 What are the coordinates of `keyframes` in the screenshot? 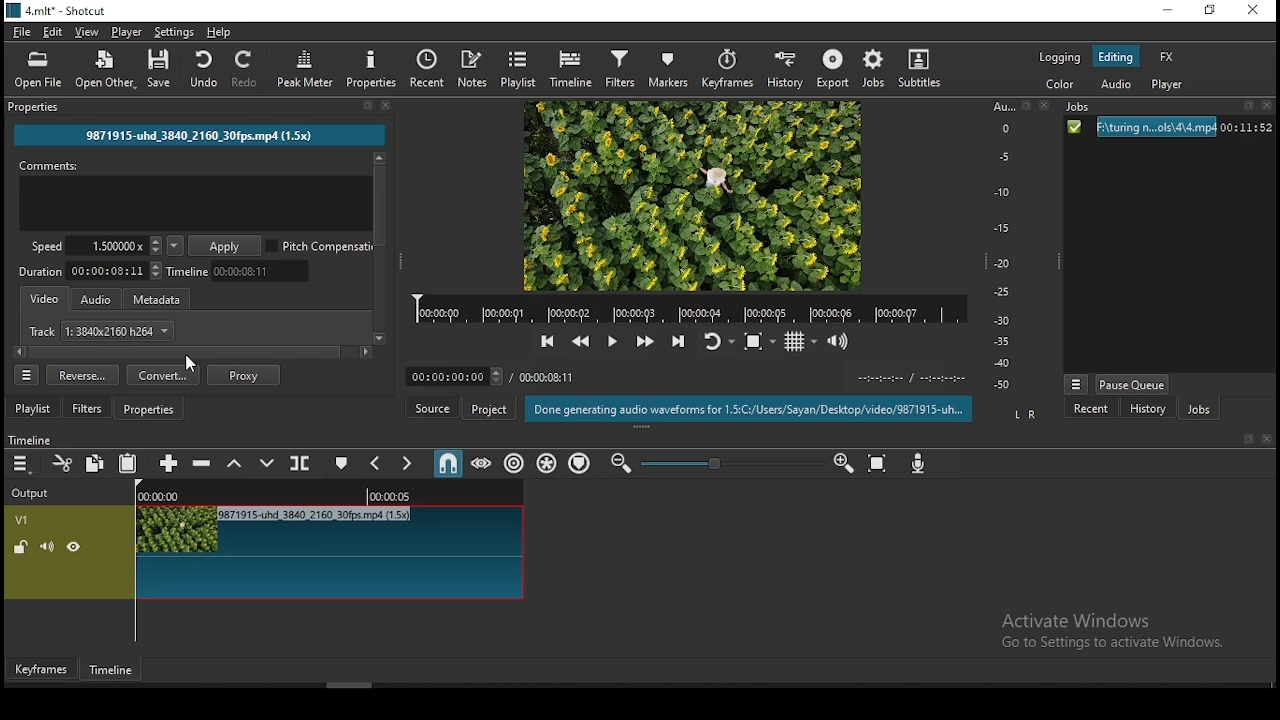 It's located at (731, 69).